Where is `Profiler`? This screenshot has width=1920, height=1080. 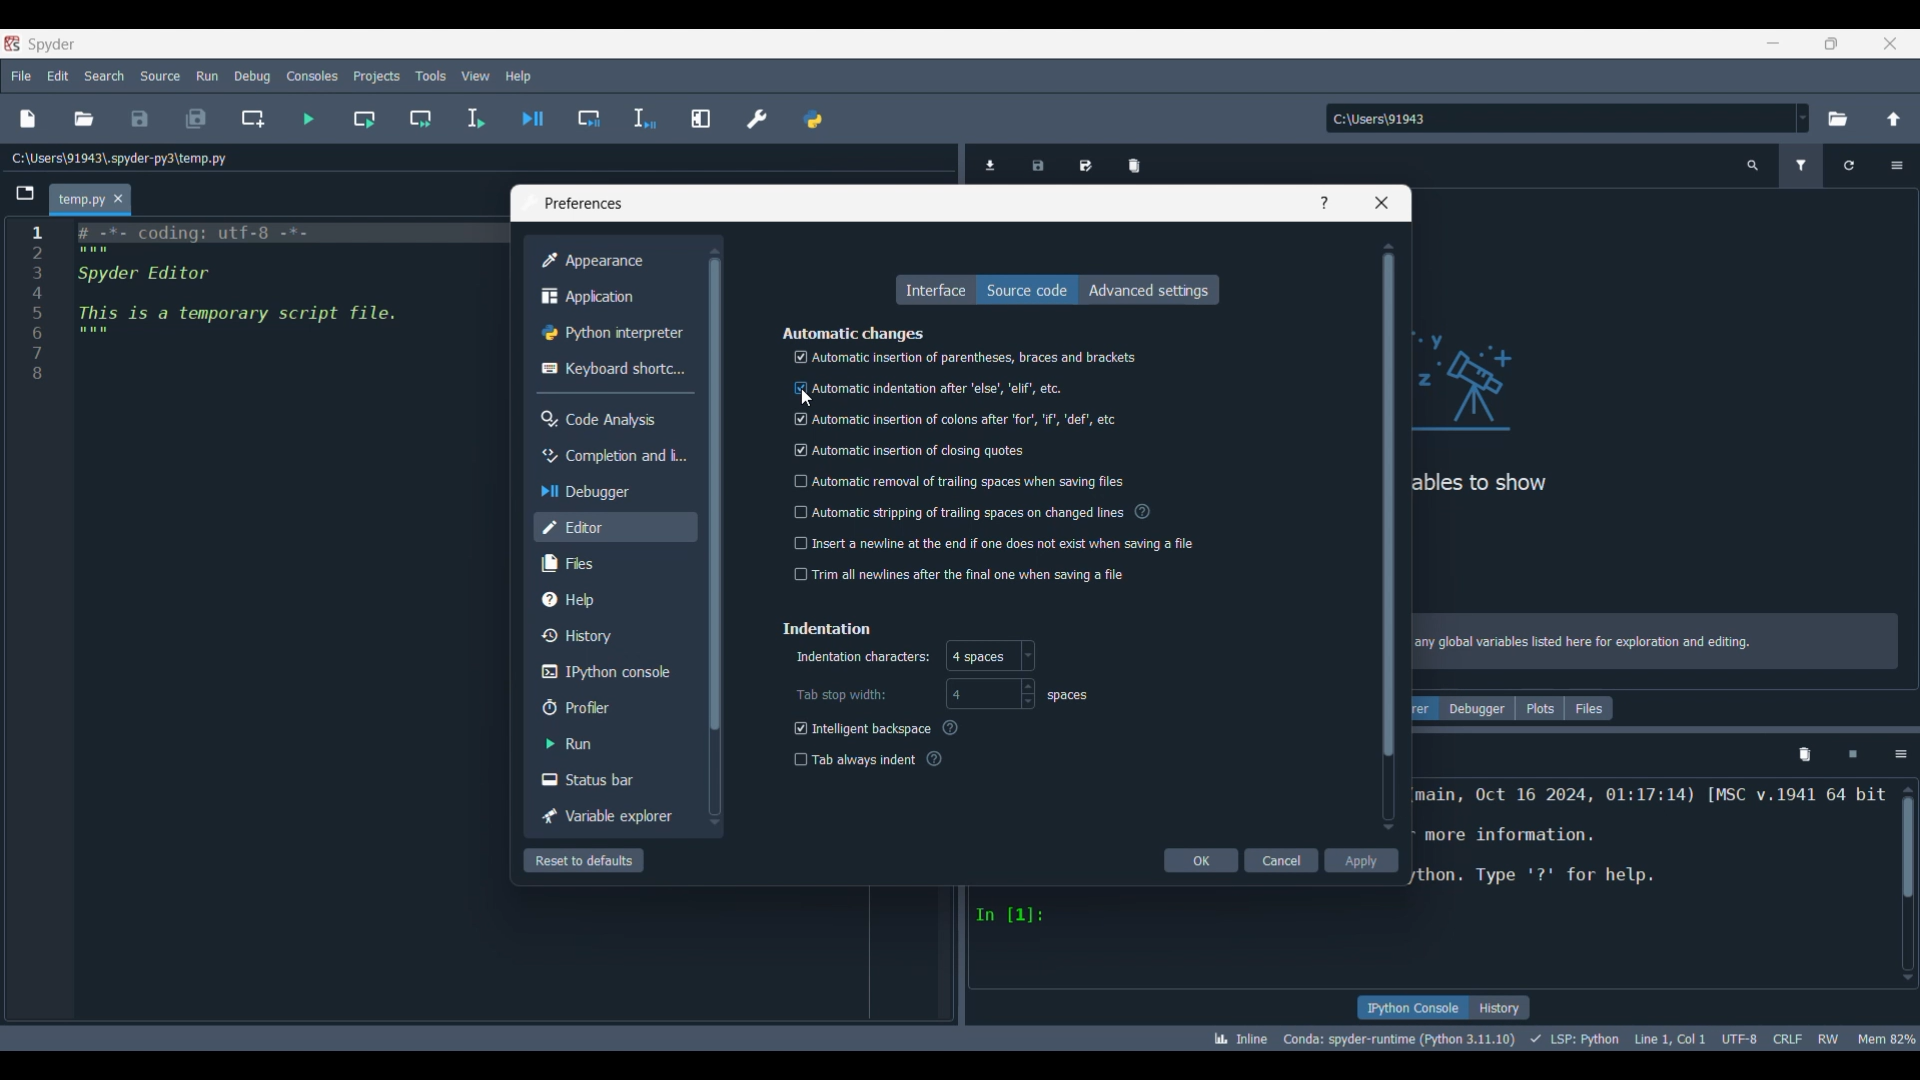
Profiler is located at coordinates (612, 707).